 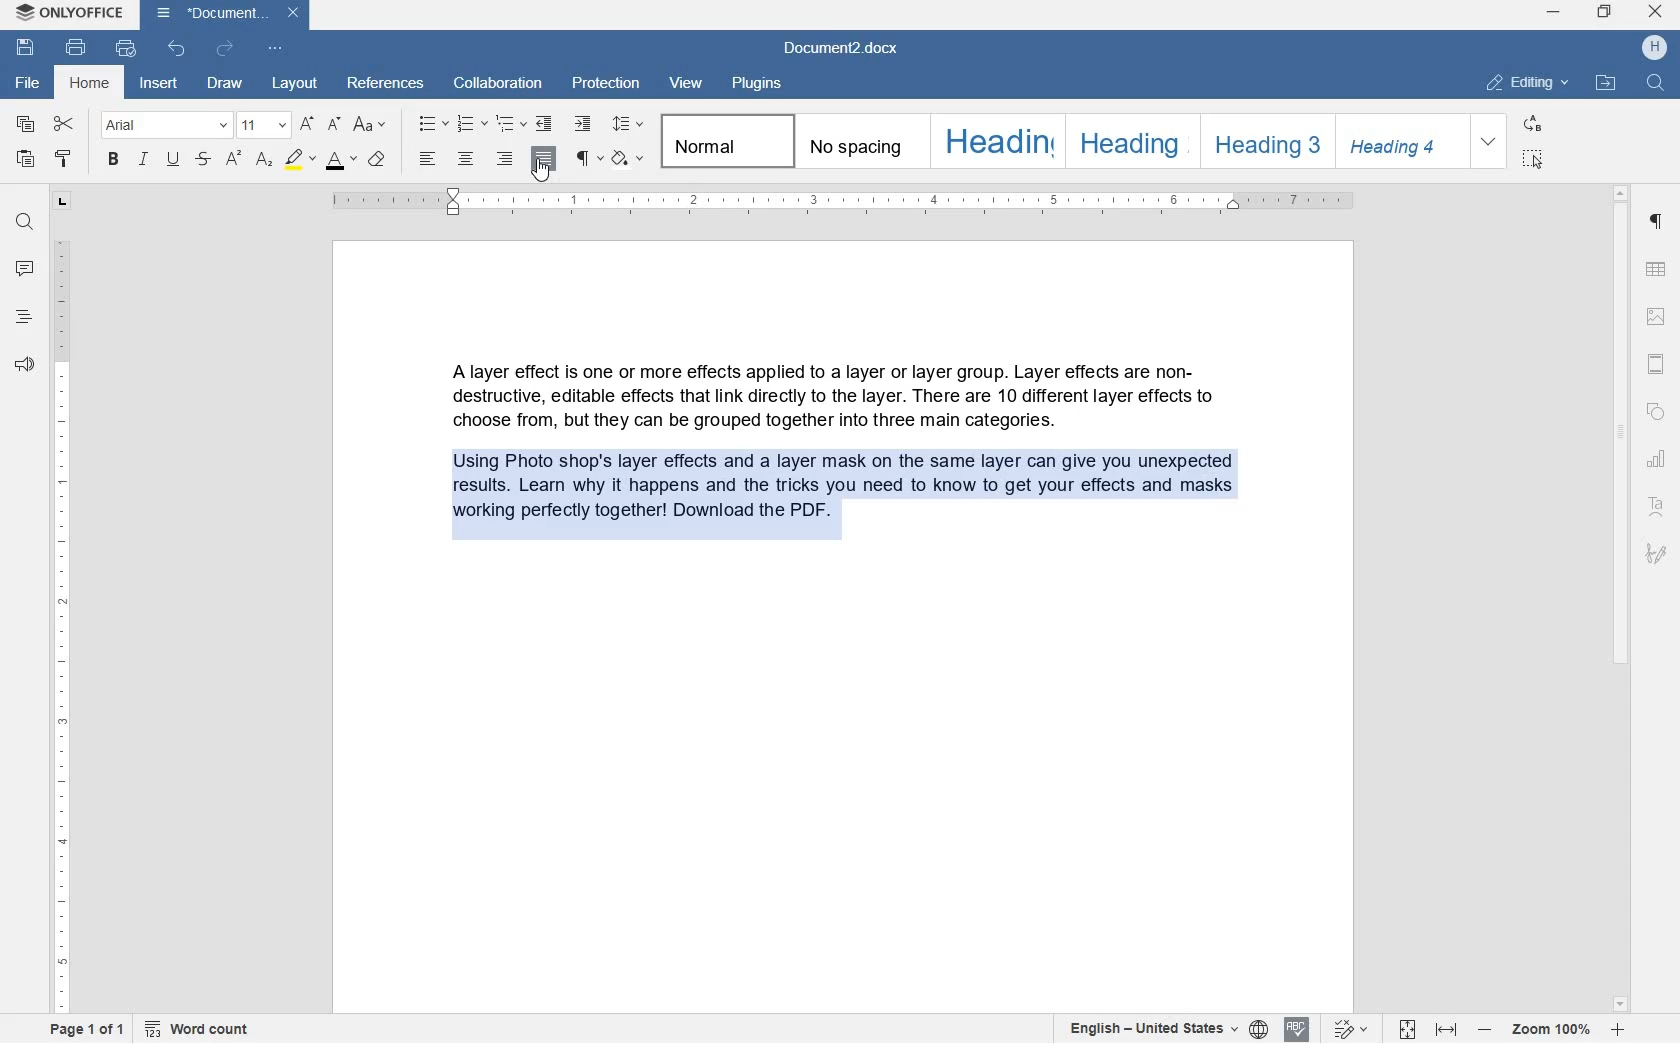 What do you see at coordinates (263, 160) in the screenshot?
I see `SUBSCRIPT` at bounding box center [263, 160].